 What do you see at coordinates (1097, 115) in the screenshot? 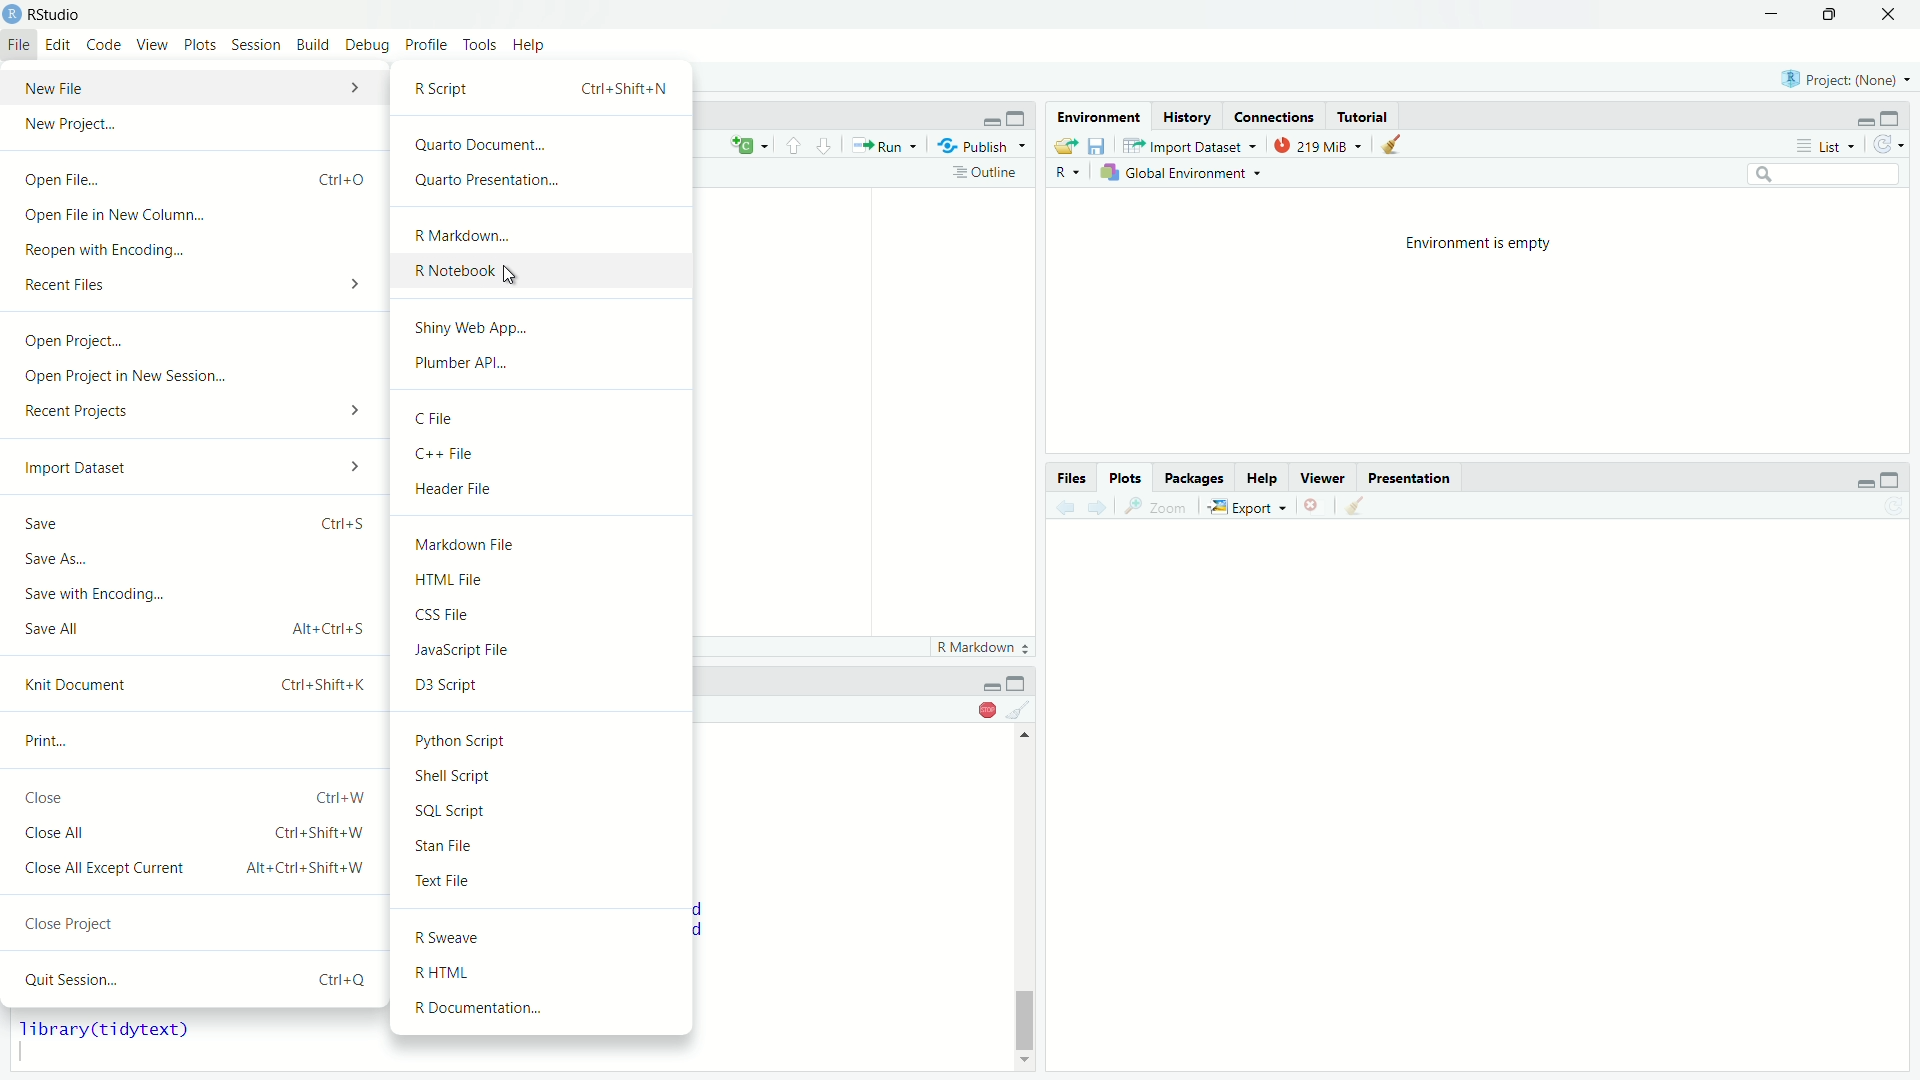
I see `Environment` at bounding box center [1097, 115].